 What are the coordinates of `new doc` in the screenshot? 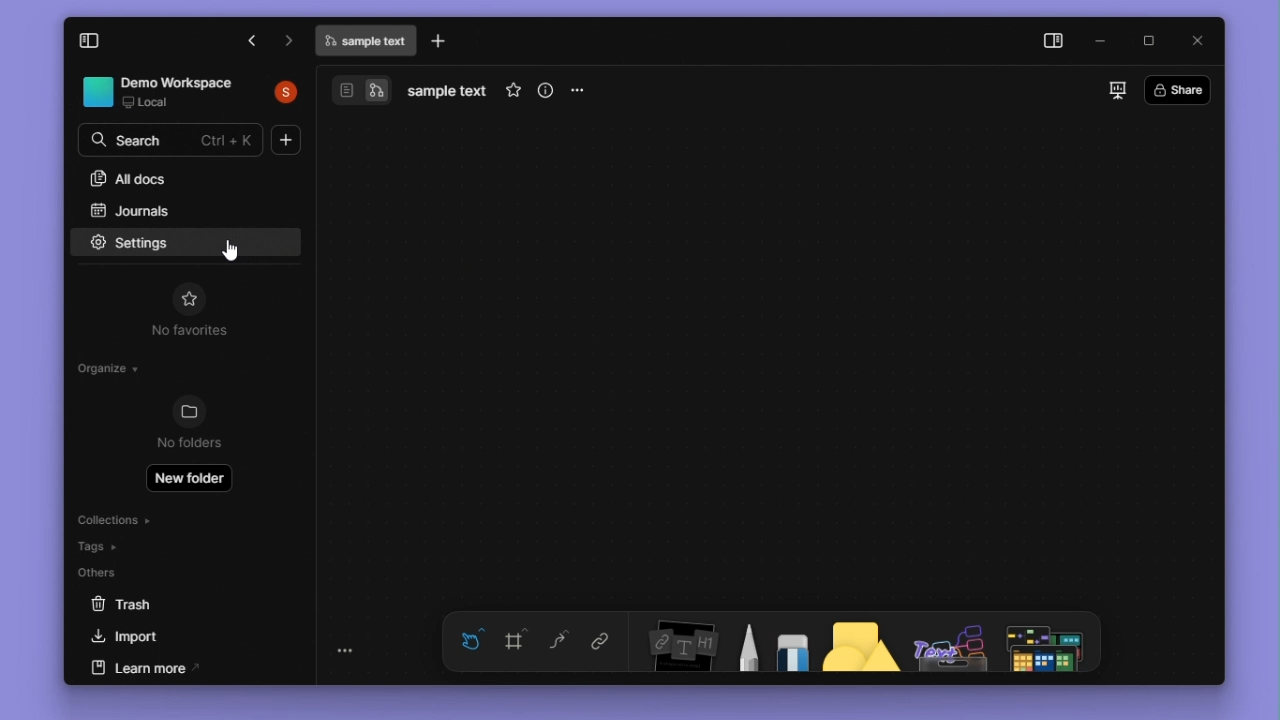 It's located at (290, 141).